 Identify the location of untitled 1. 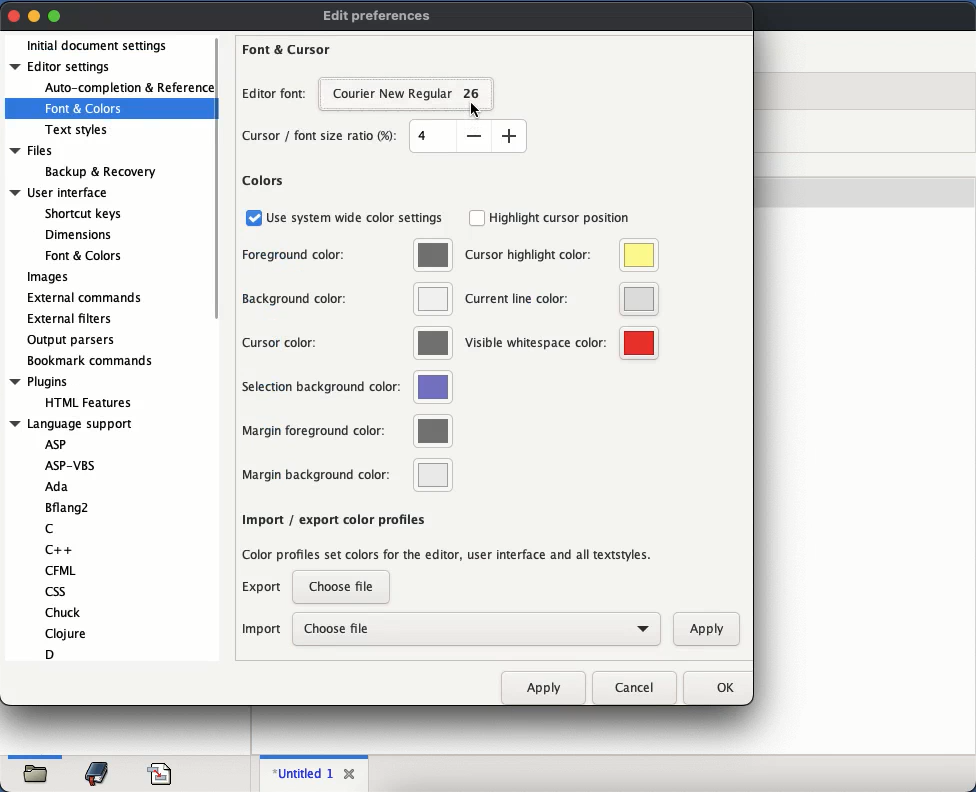
(305, 773).